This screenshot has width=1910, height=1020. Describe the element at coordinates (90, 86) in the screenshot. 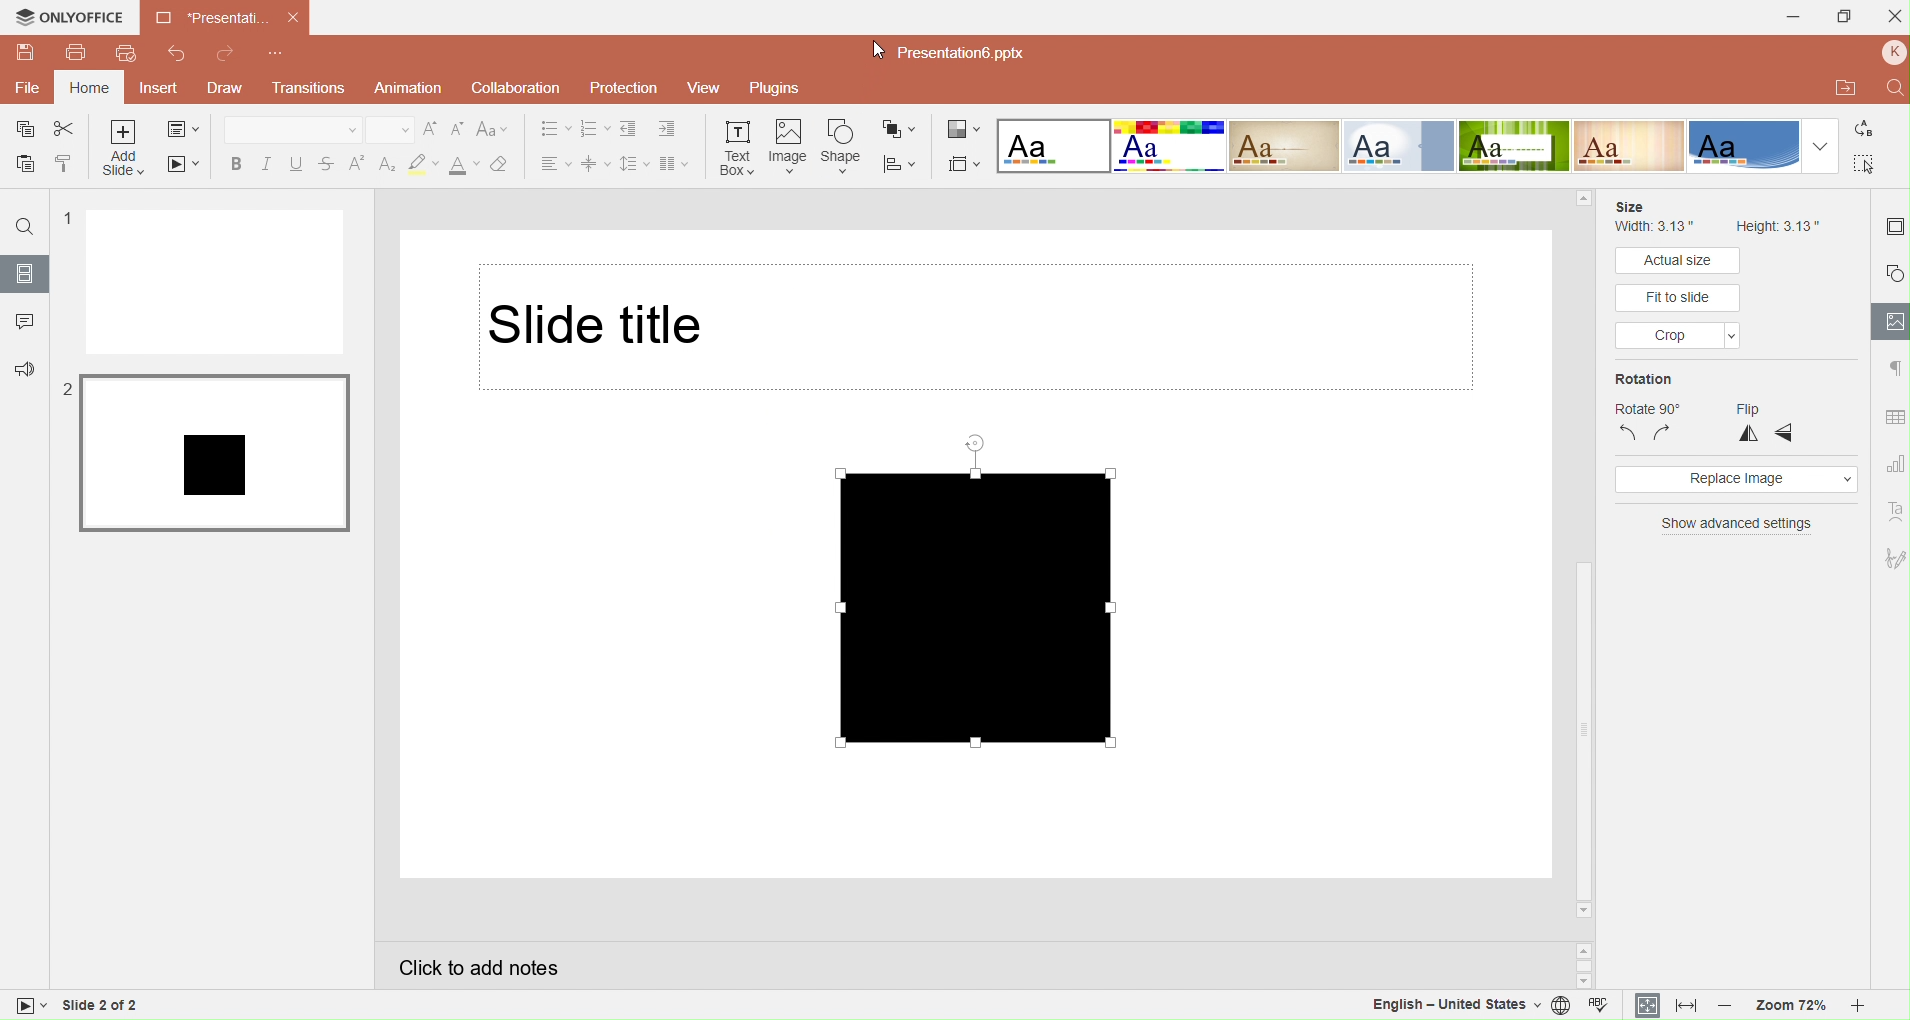

I see `Home` at that location.